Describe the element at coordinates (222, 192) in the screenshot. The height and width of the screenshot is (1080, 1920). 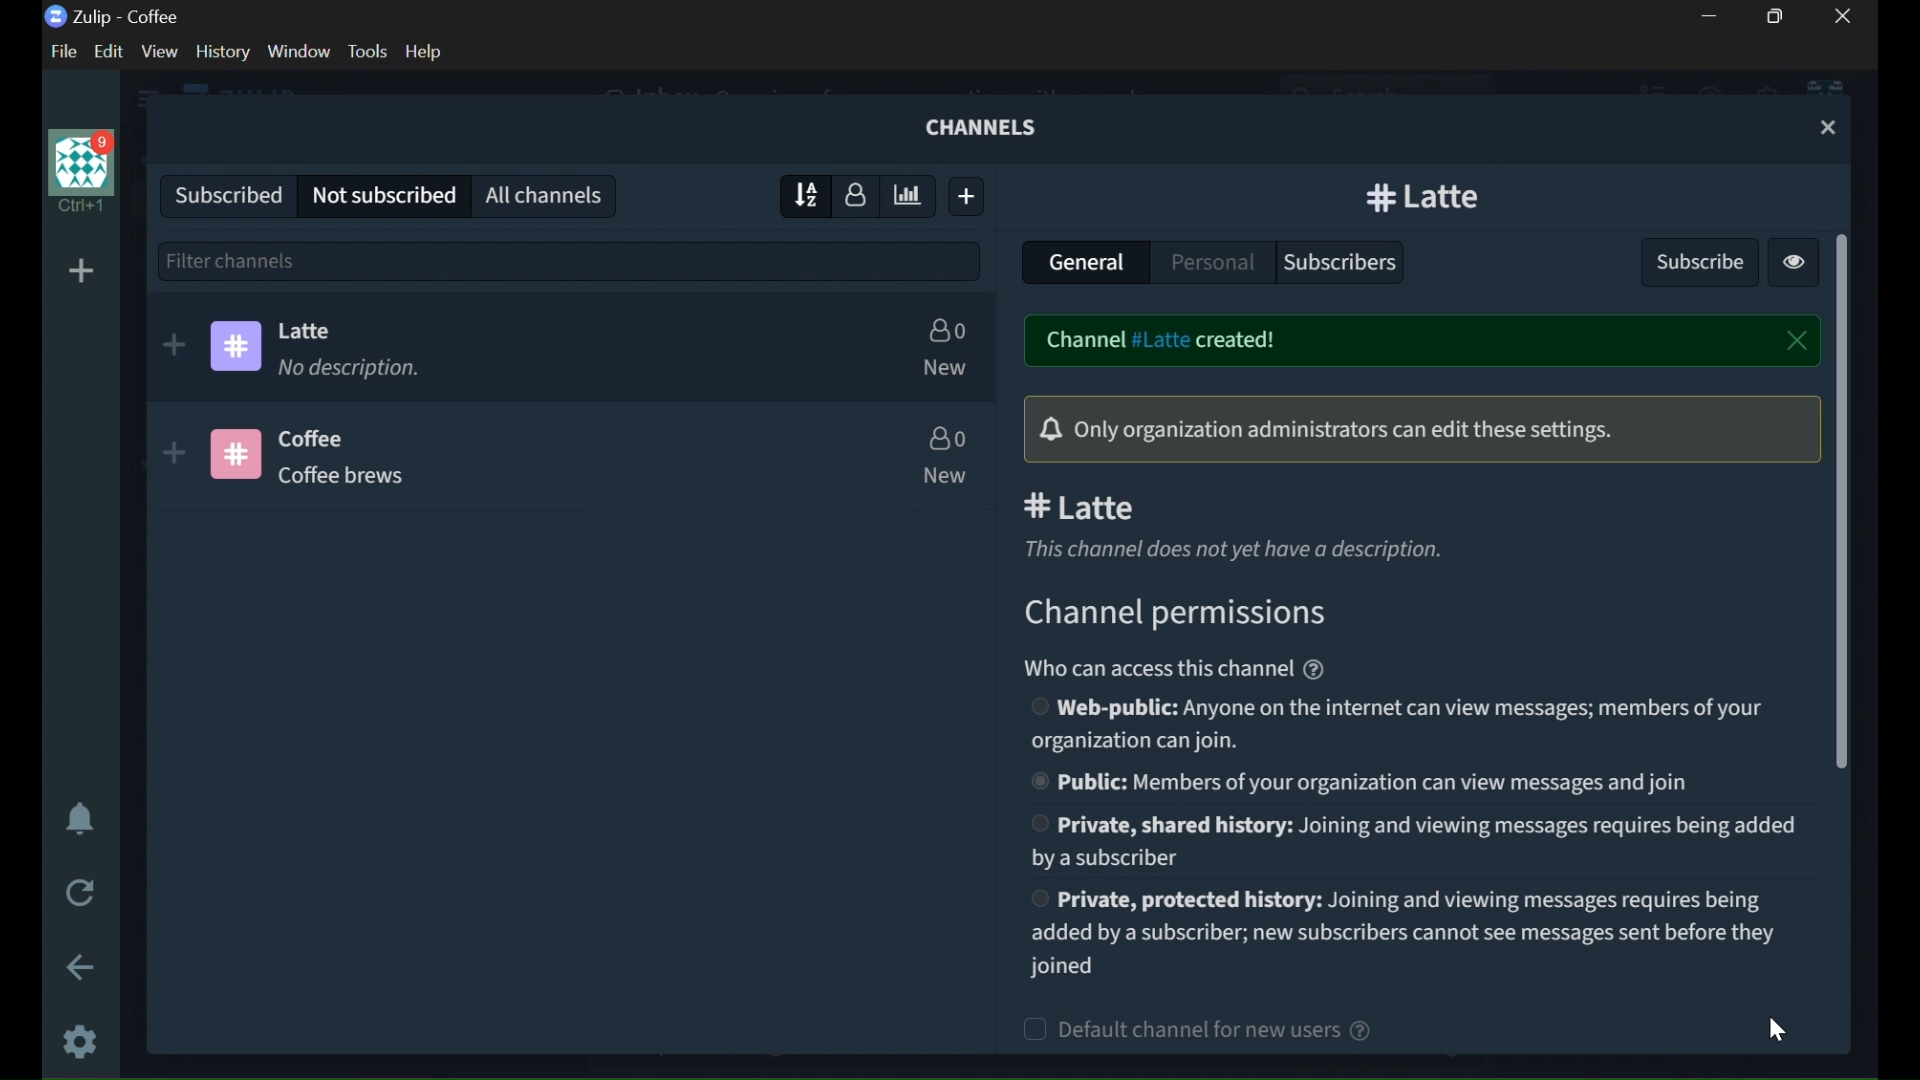
I see `SUBSCRIBED` at that location.